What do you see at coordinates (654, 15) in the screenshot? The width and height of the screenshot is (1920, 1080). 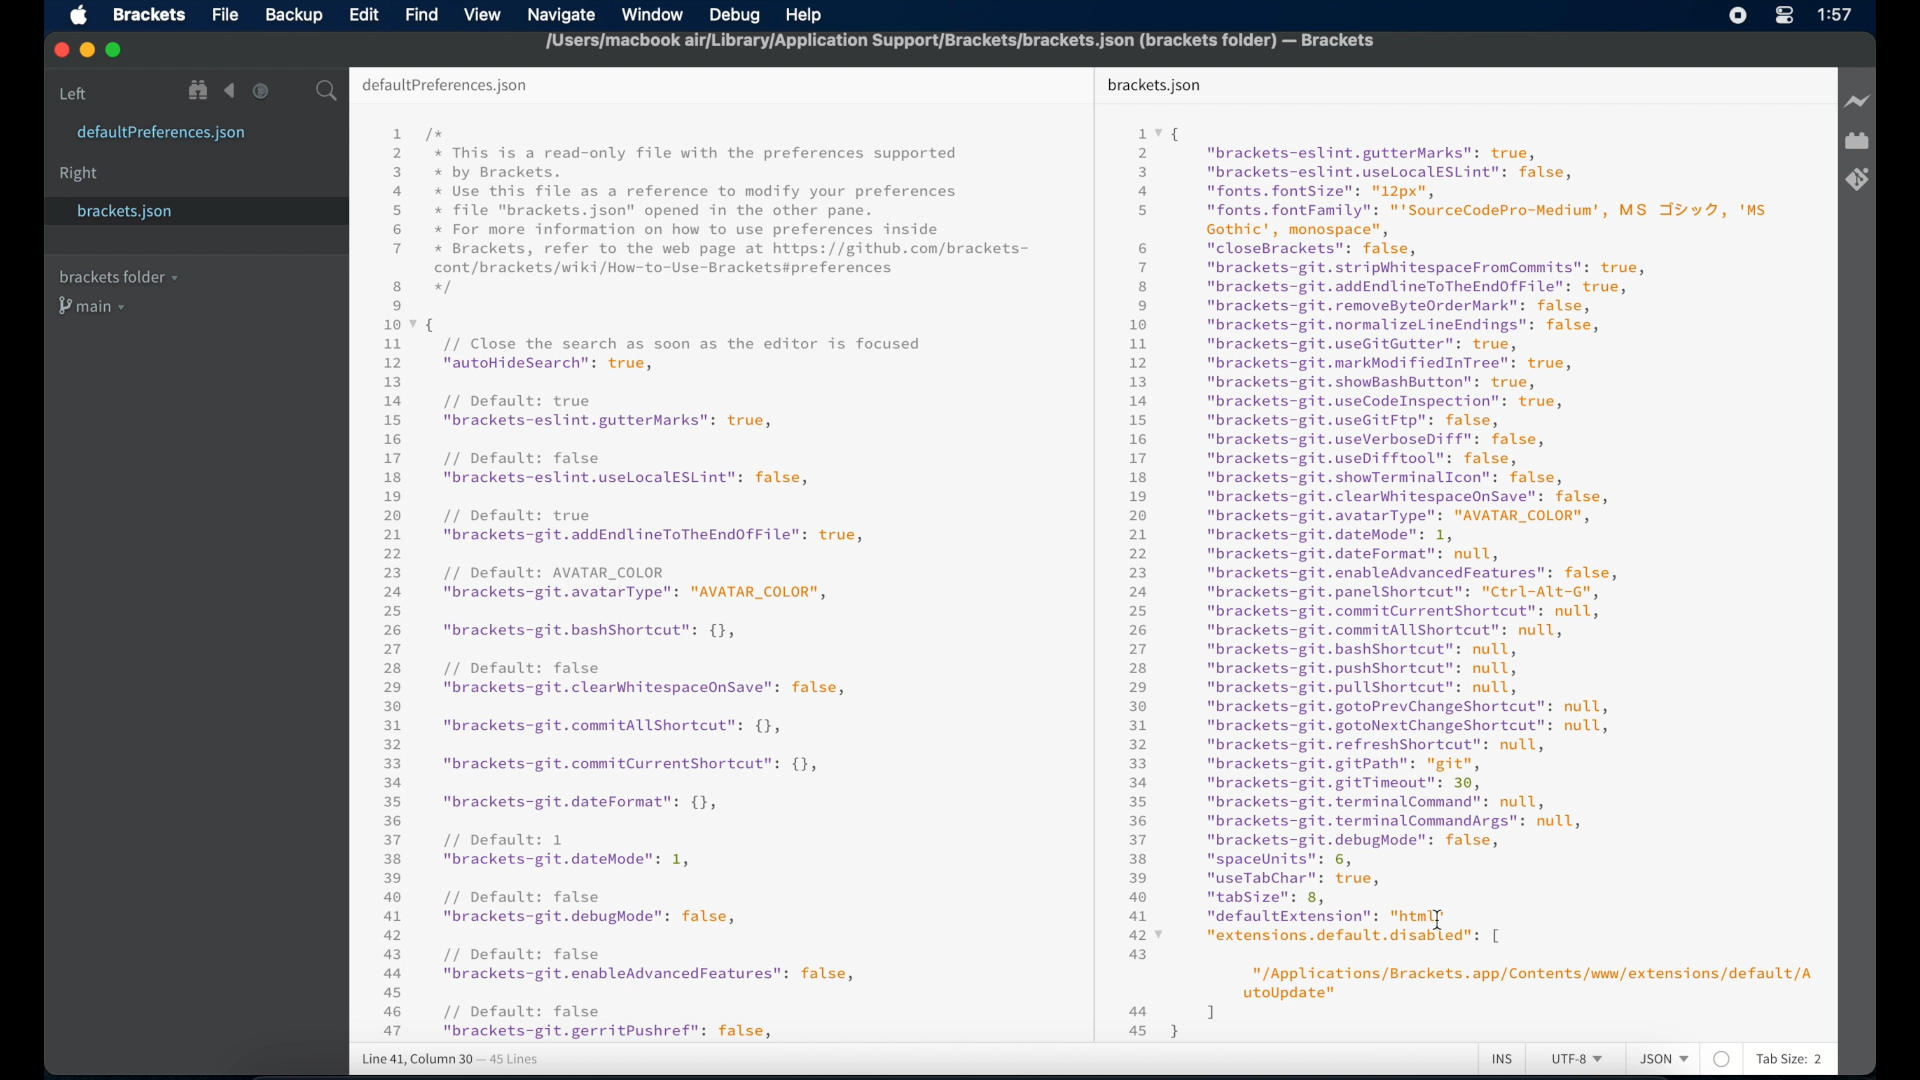 I see `window` at bounding box center [654, 15].